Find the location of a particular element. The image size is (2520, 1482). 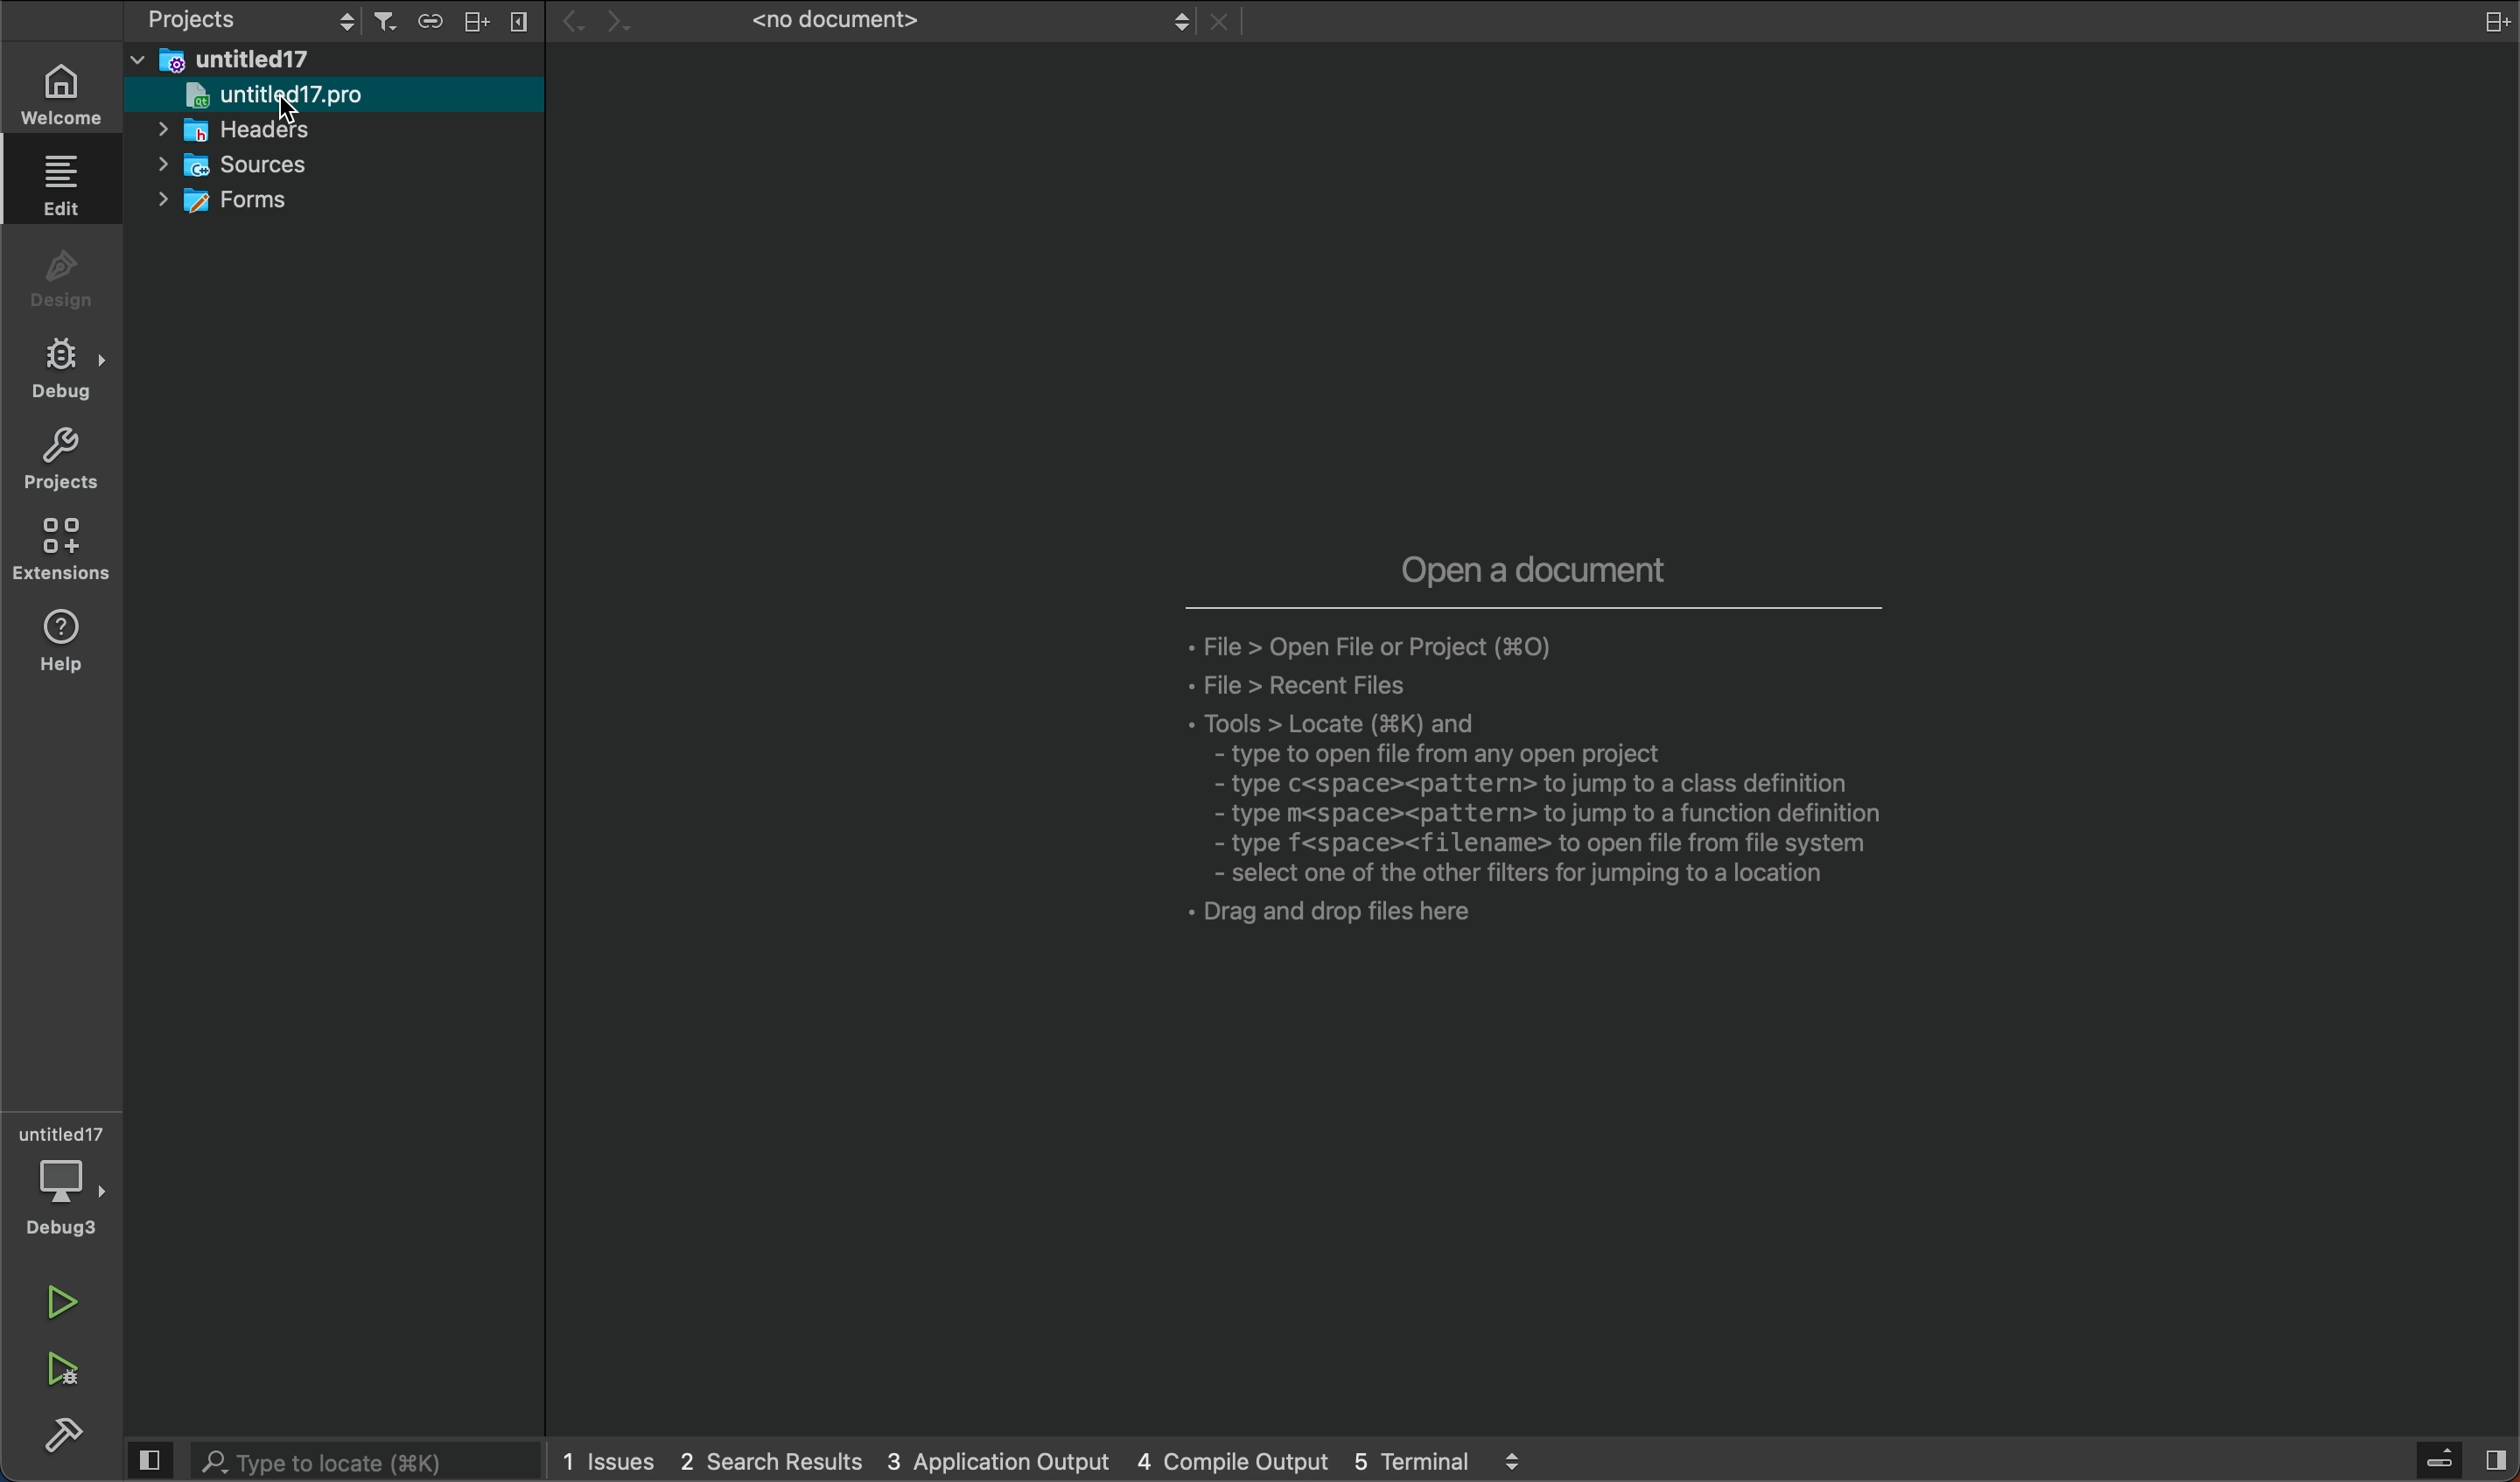

2 search result is located at coordinates (775, 1460).